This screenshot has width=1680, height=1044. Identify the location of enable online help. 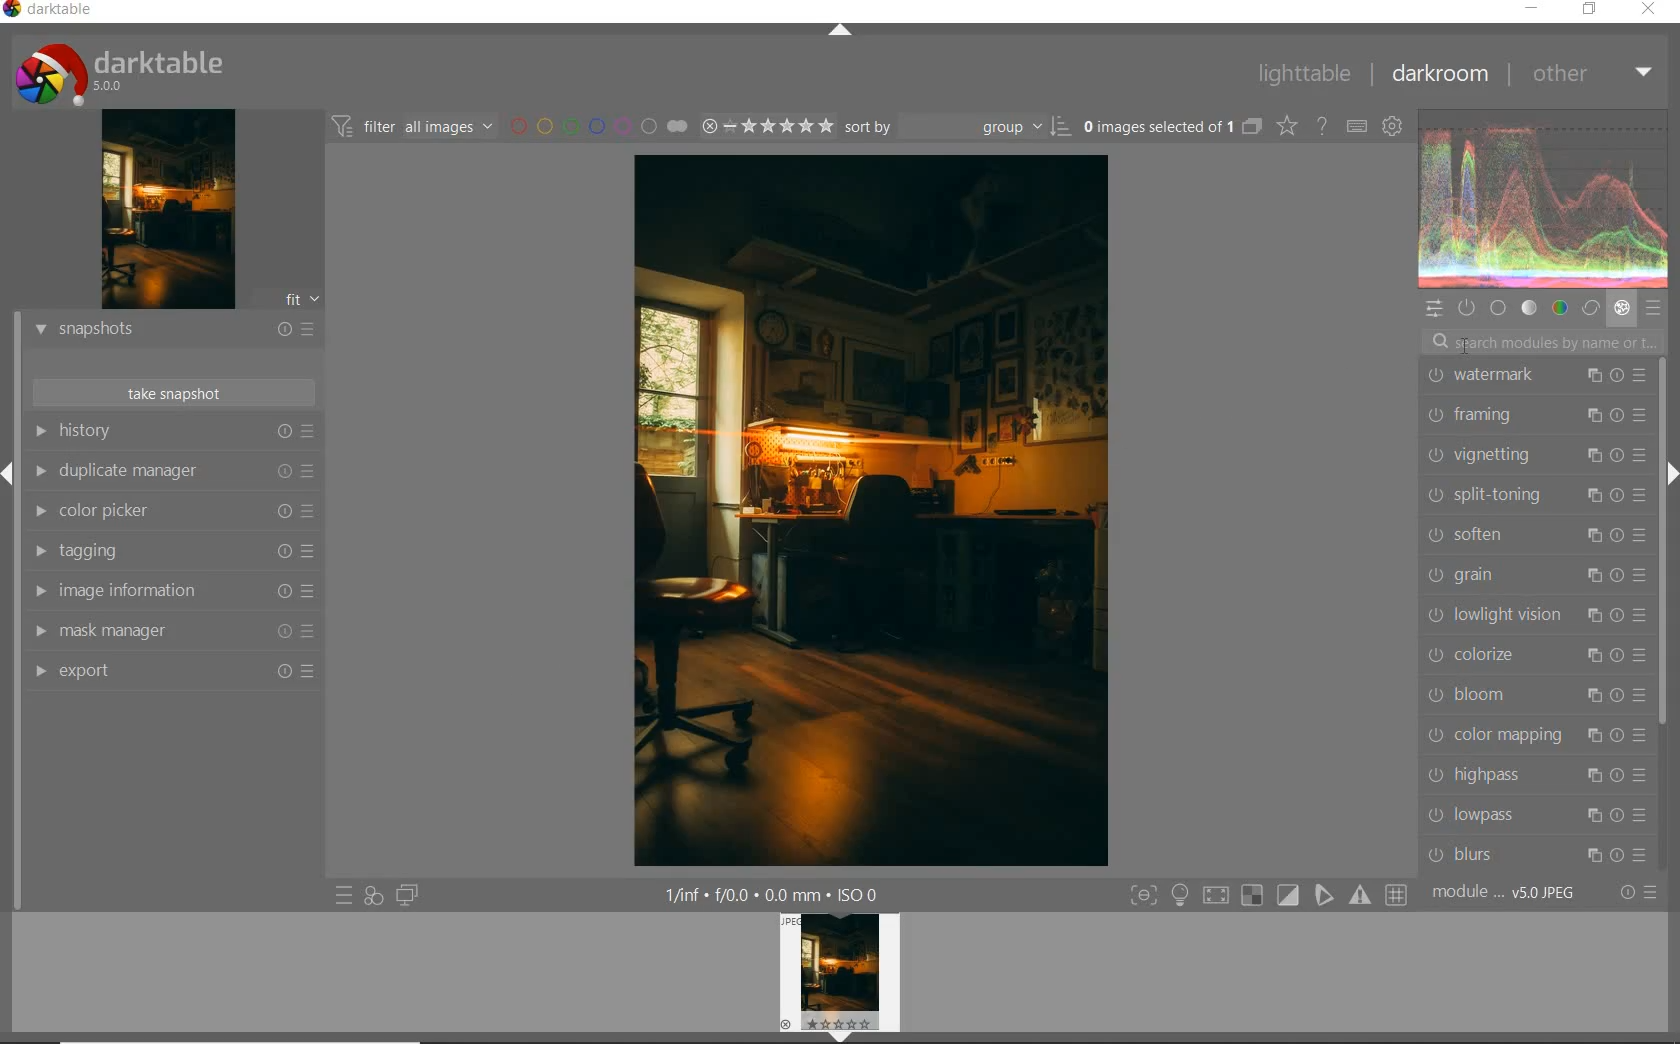
(1320, 126).